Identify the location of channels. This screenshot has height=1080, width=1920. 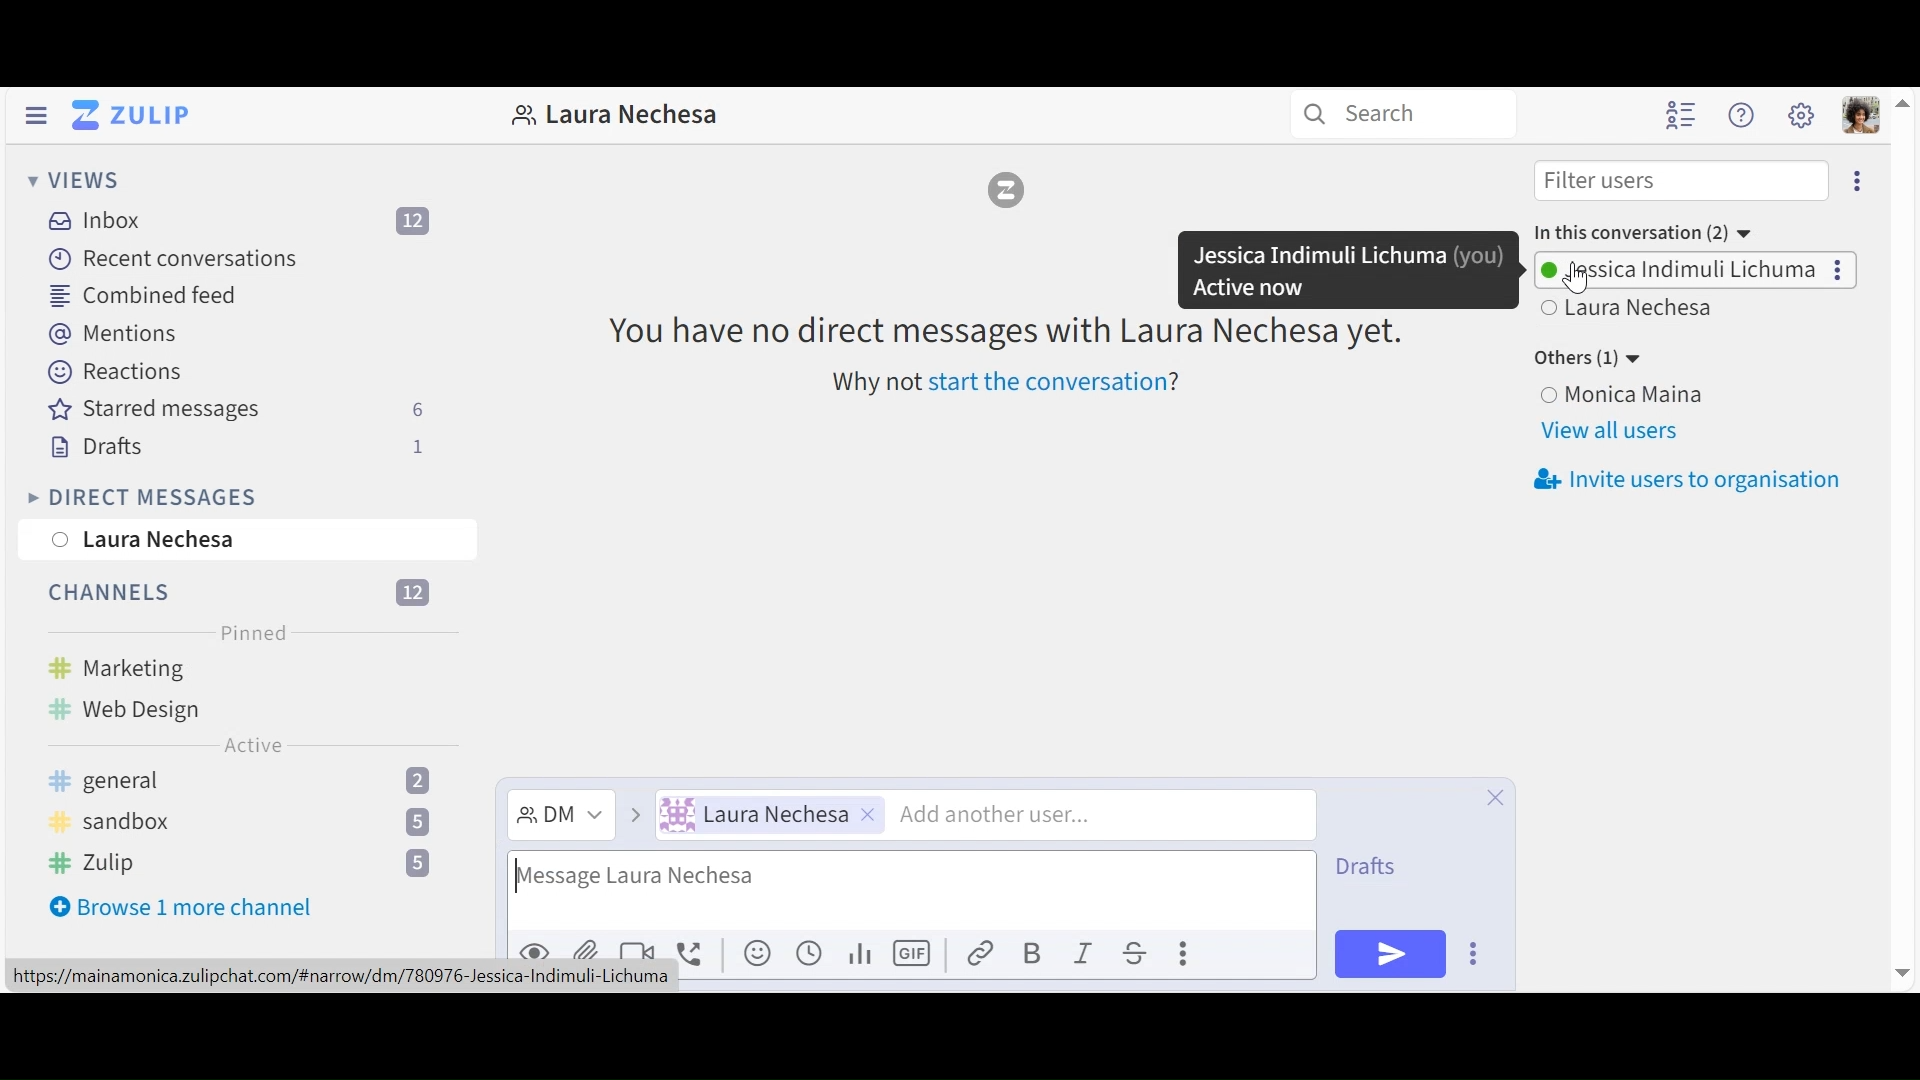
(232, 592).